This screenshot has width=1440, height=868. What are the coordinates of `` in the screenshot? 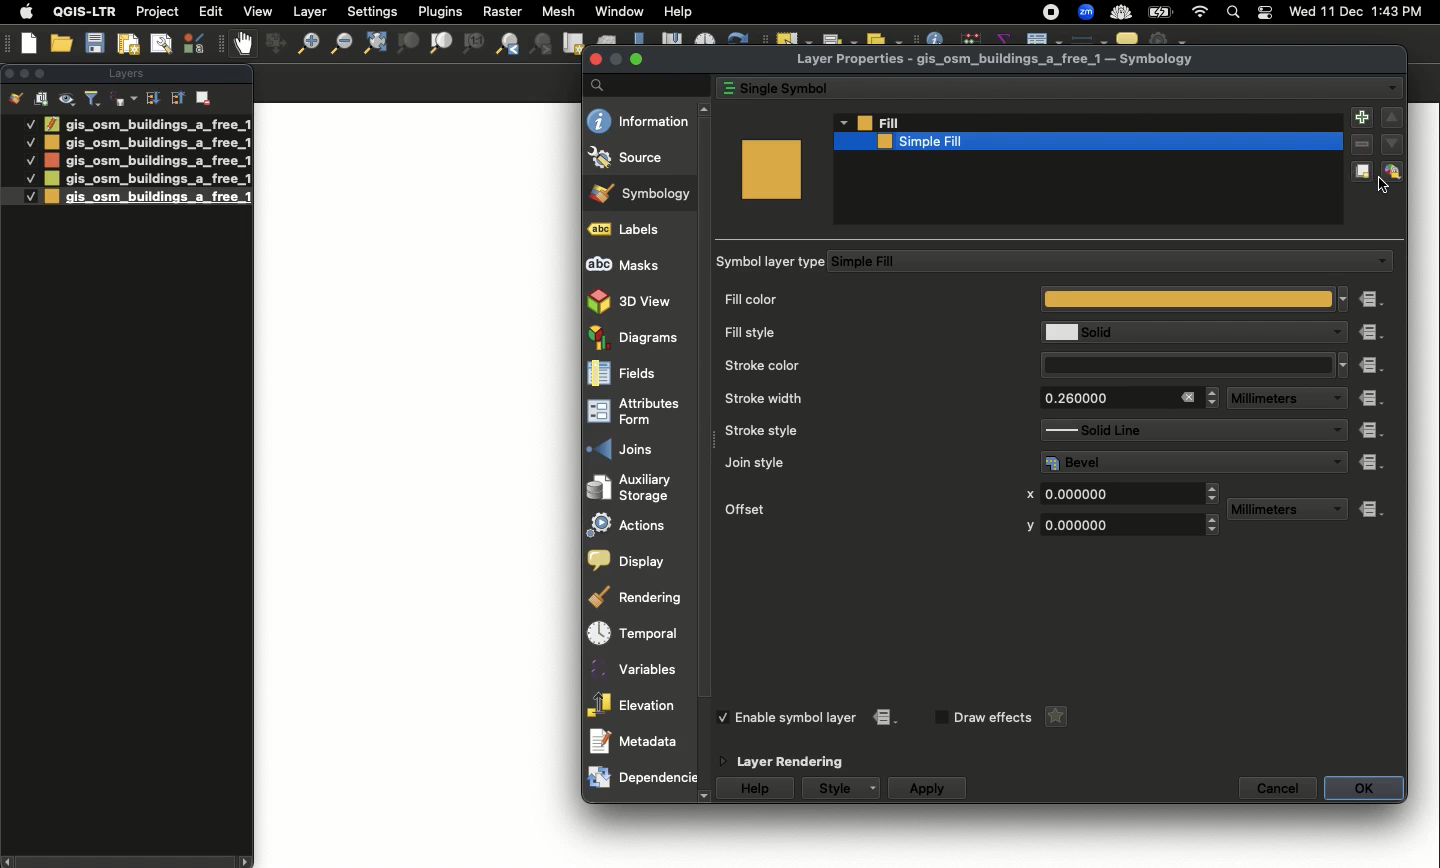 It's located at (1373, 508).